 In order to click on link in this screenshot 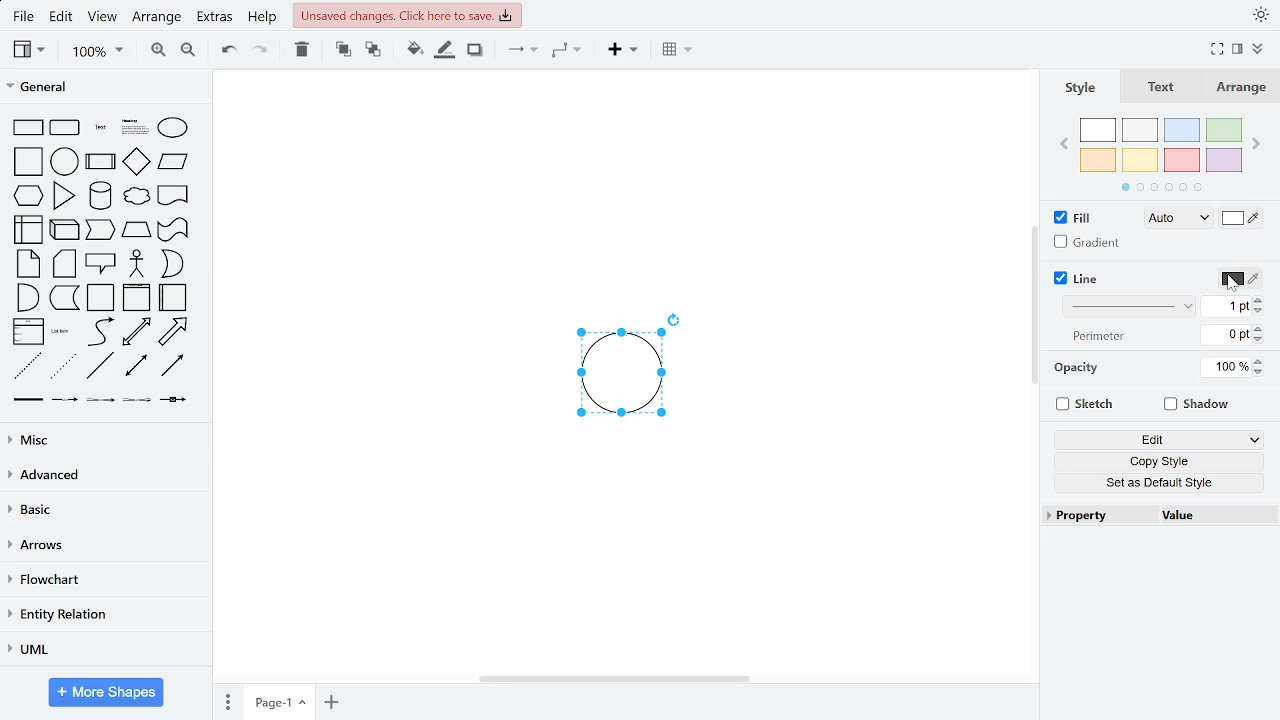, I will do `click(27, 400)`.